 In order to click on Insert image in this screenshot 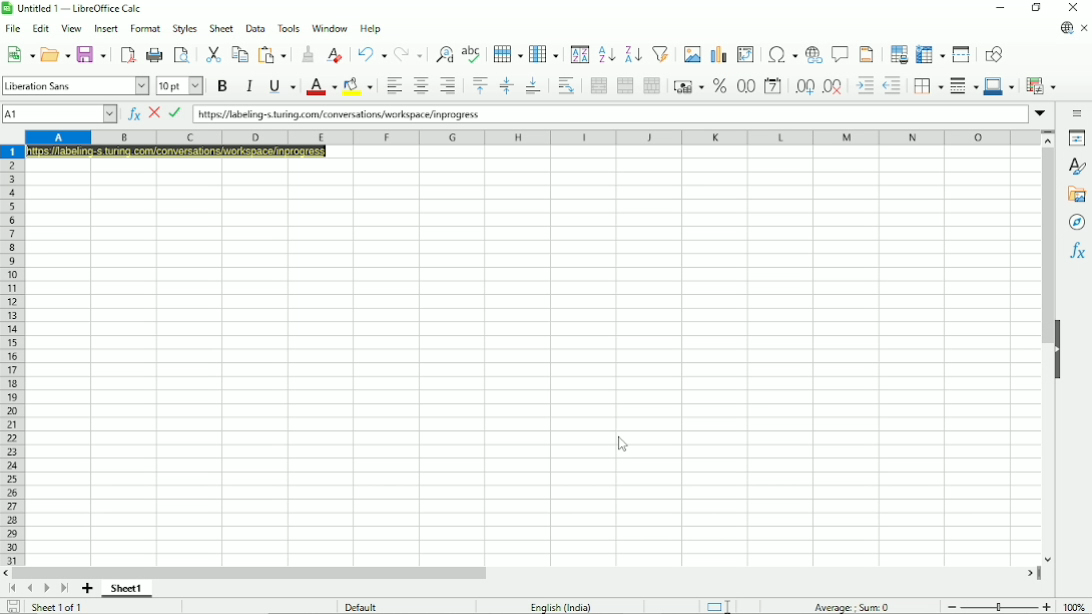, I will do `click(692, 54)`.